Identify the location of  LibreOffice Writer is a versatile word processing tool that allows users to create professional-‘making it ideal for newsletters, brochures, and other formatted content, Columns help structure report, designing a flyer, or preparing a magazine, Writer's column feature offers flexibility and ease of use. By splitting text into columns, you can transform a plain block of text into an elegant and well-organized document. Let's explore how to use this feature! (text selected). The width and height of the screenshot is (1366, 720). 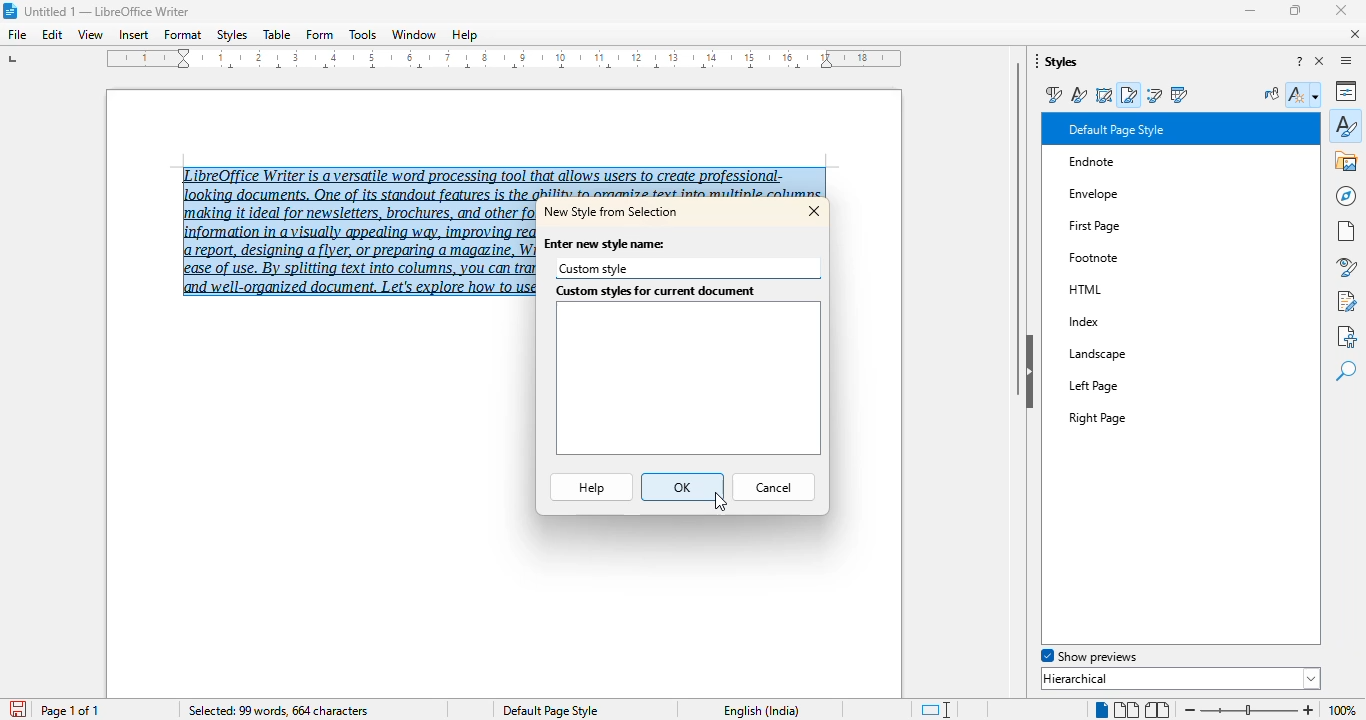
(352, 225).